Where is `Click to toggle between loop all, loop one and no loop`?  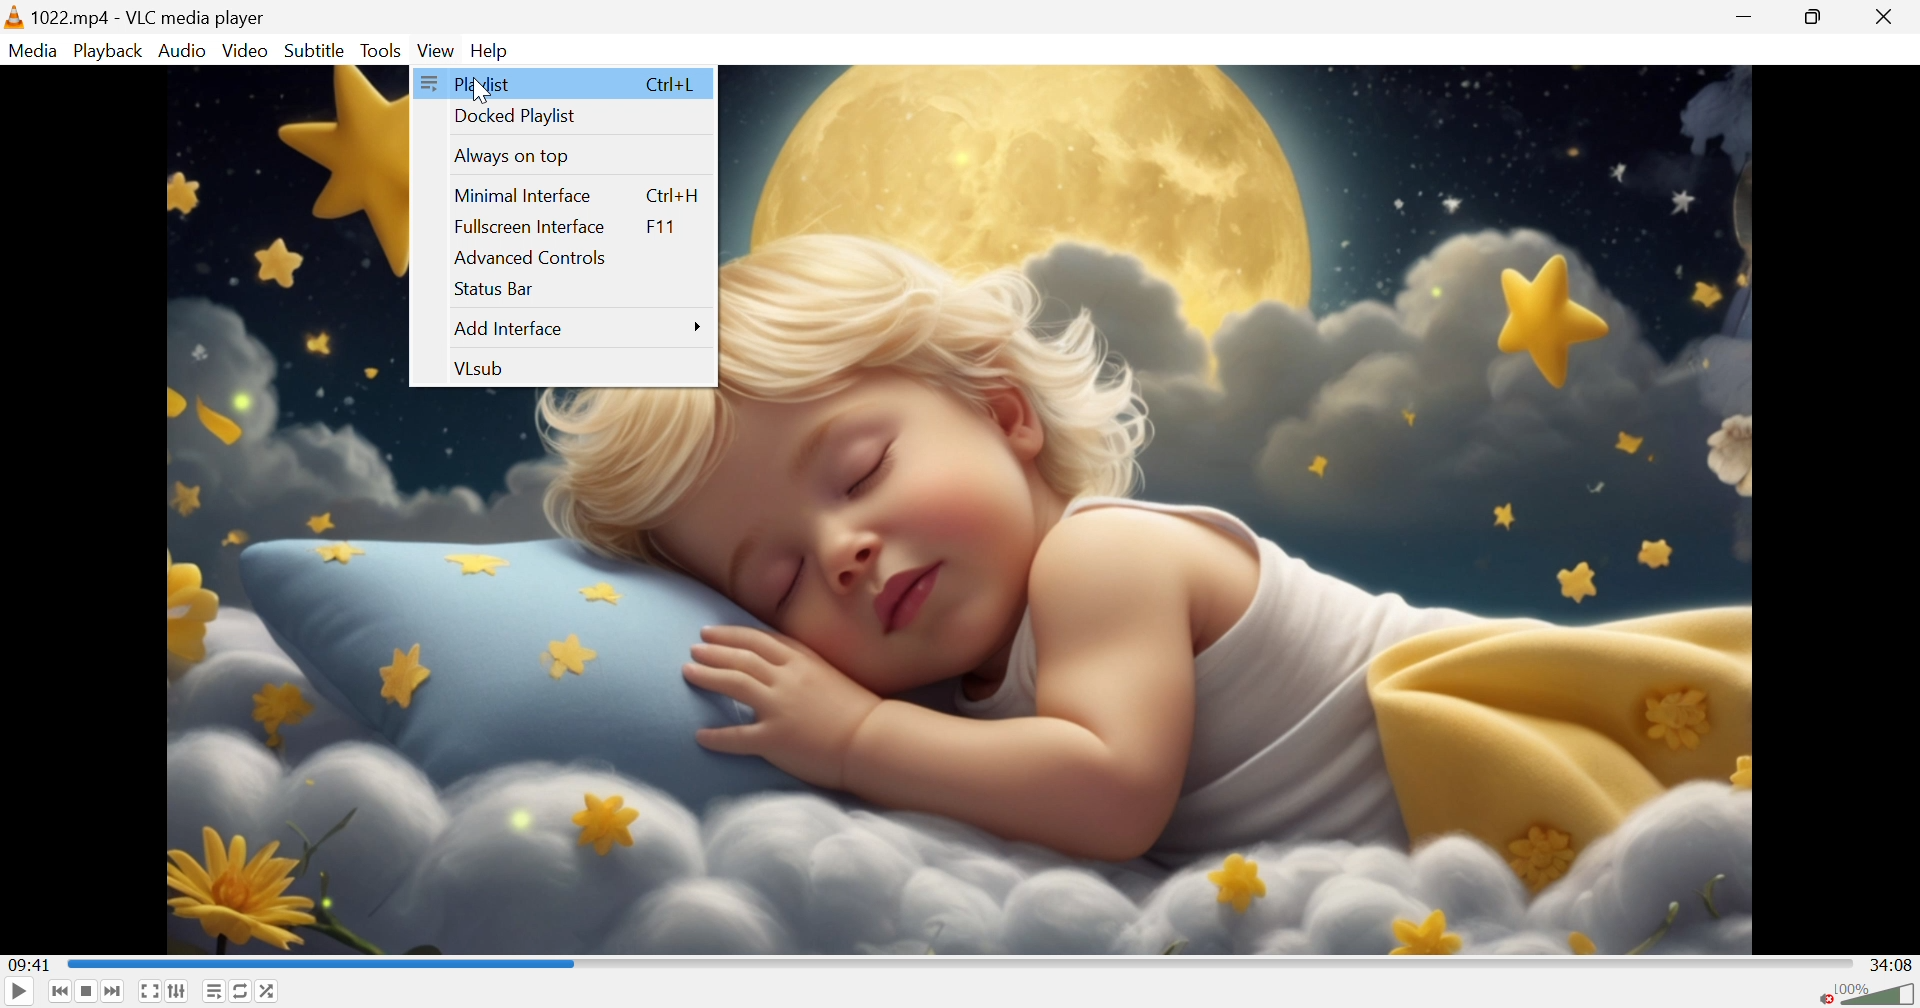 Click to toggle between loop all, loop one and no loop is located at coordinates (244, 991).